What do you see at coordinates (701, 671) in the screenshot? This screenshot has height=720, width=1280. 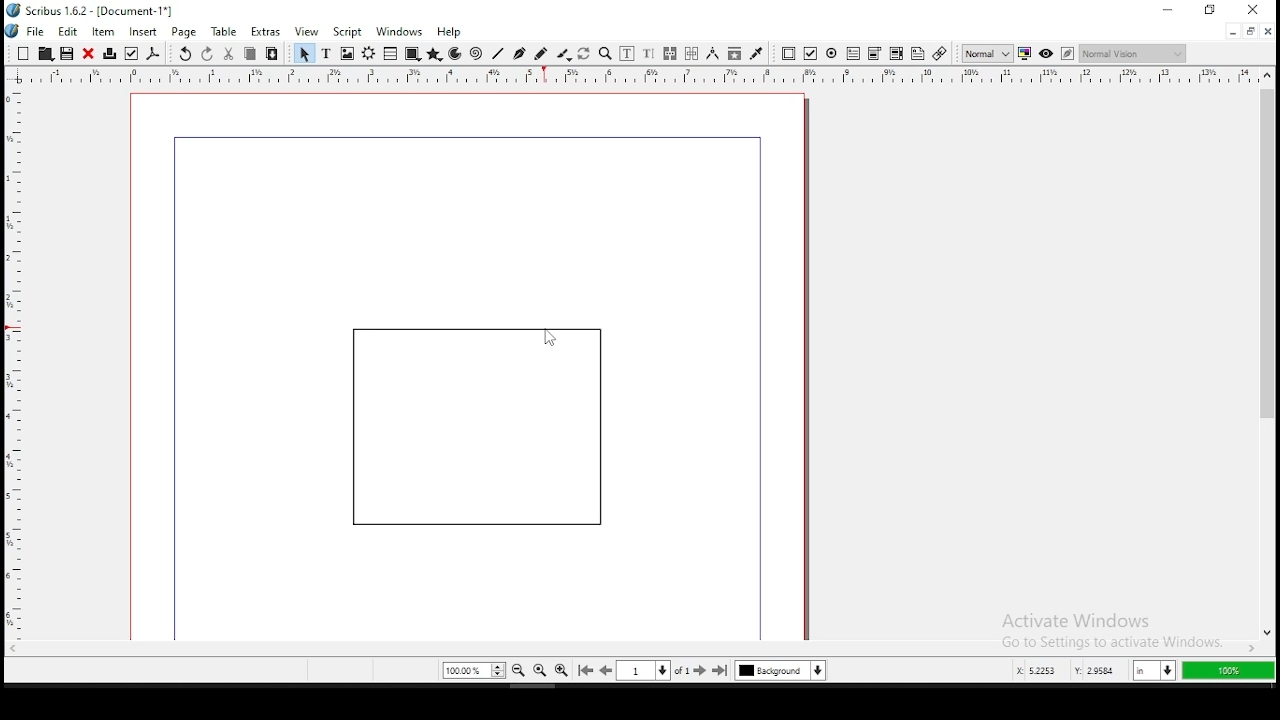 I see `go to next page` at bounding box center [701, 671].